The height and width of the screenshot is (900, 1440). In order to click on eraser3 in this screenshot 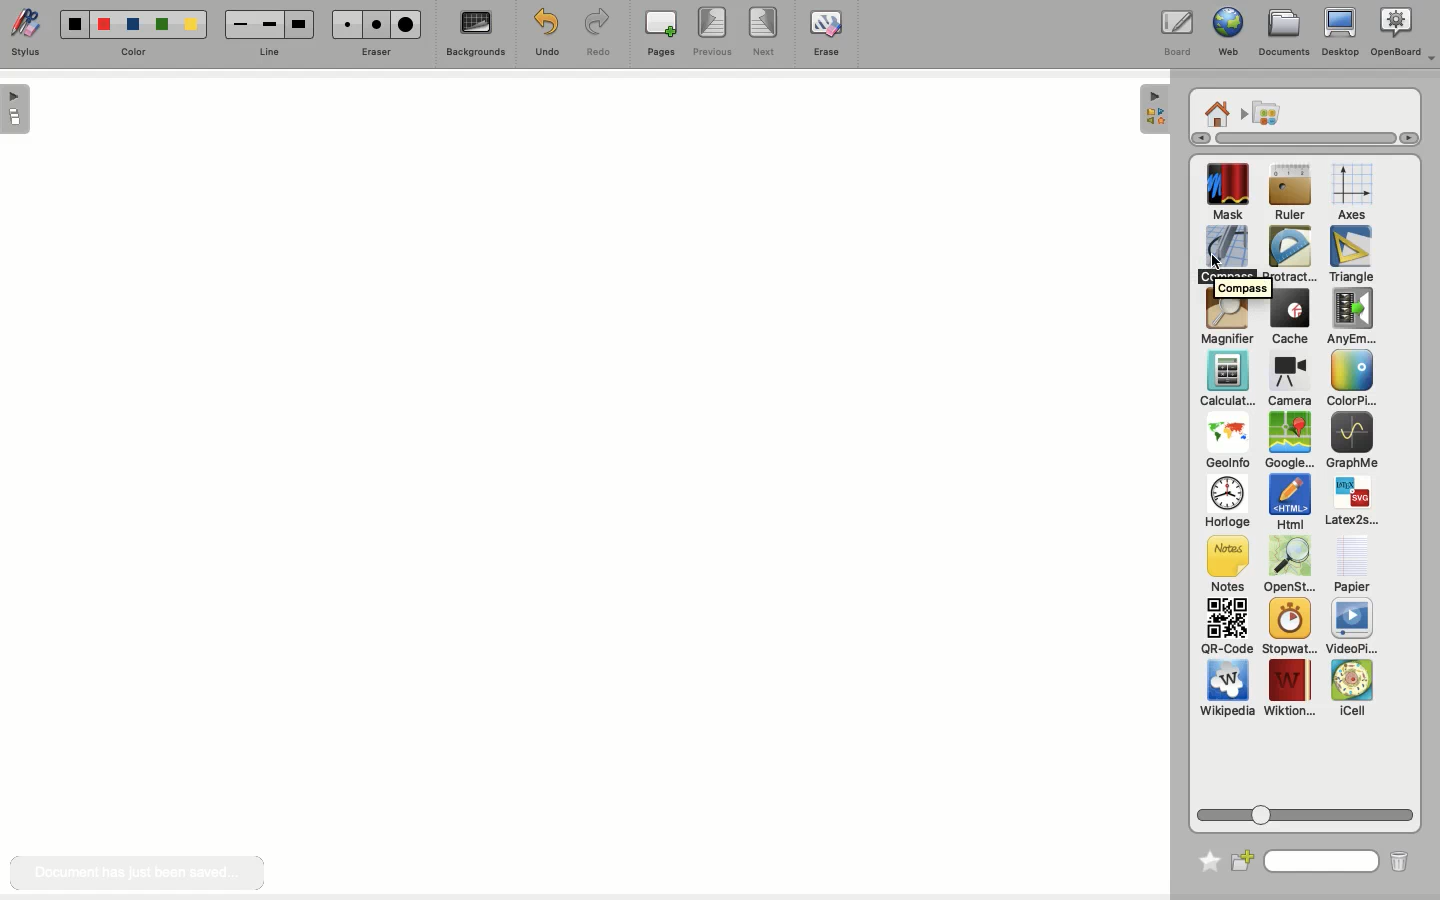, I will do `click(407, 25)`.